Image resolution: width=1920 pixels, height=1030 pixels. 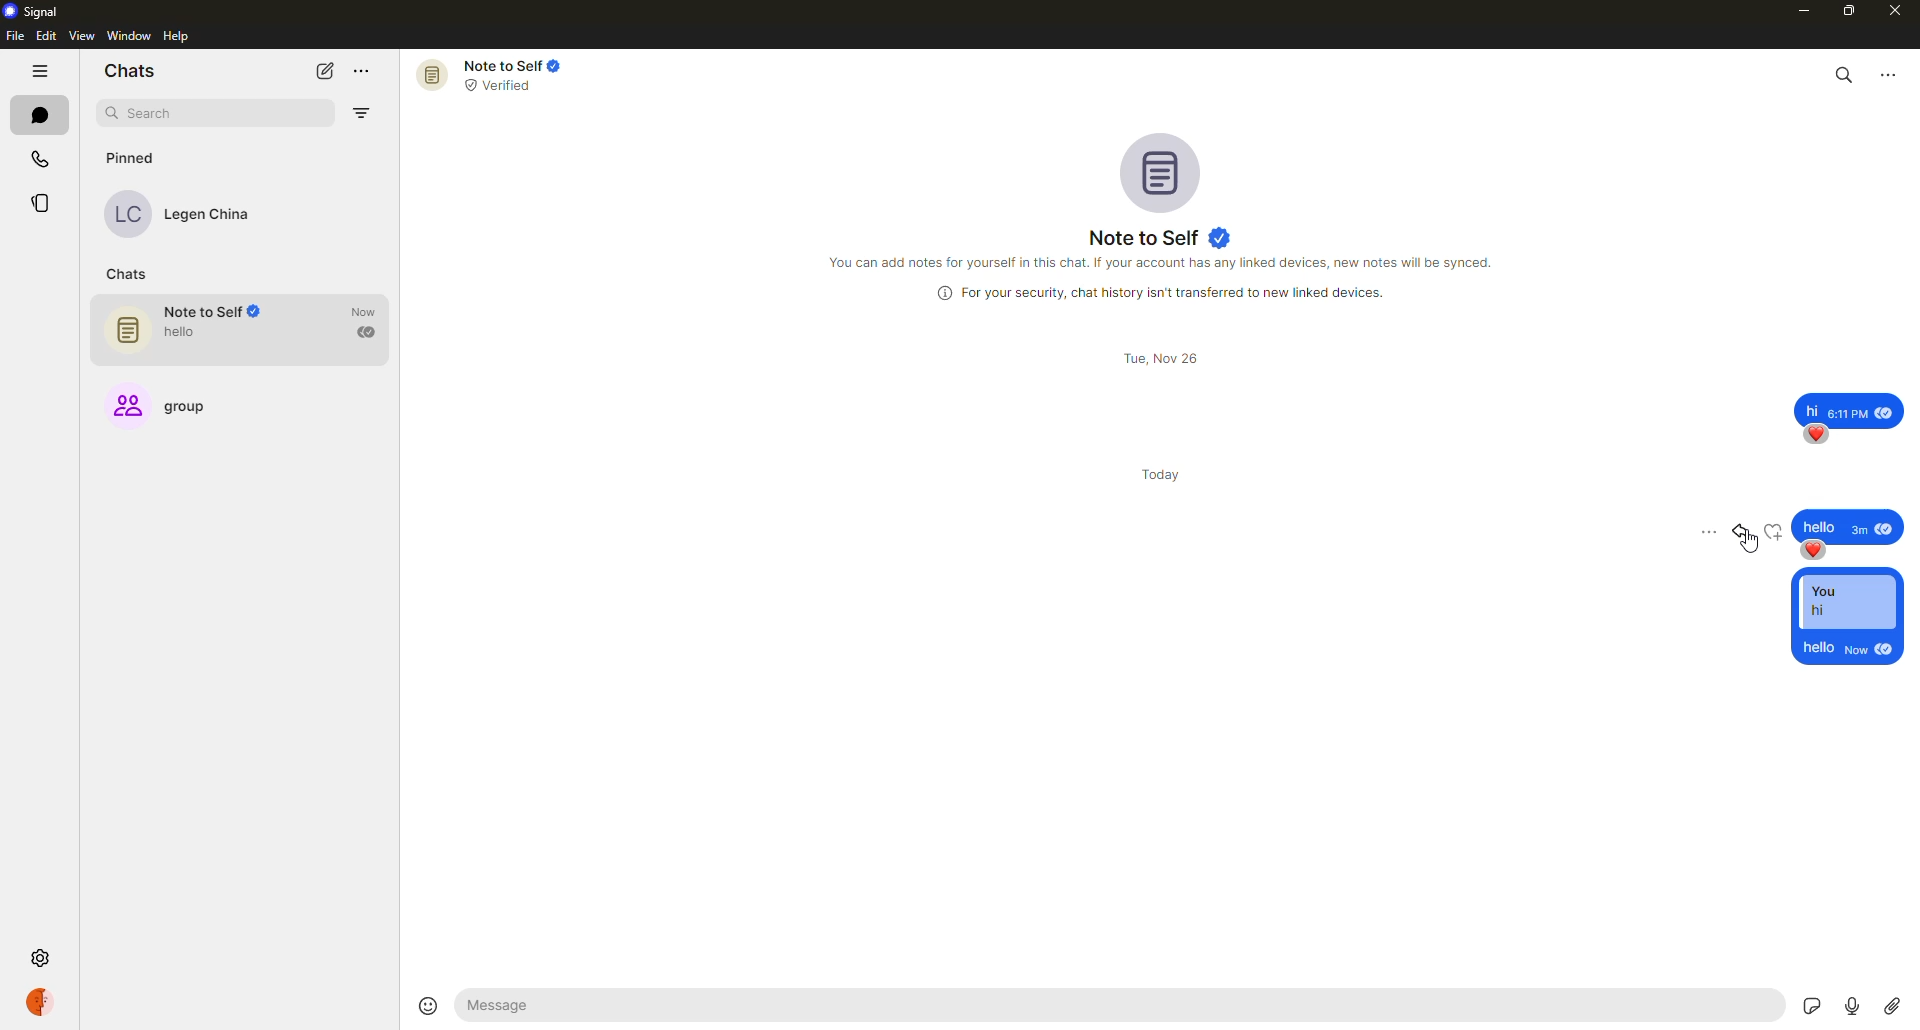 What do you see at coordinates (1850, 526) in the screenshot?
I see `message` at bounding box center [1850, 526].